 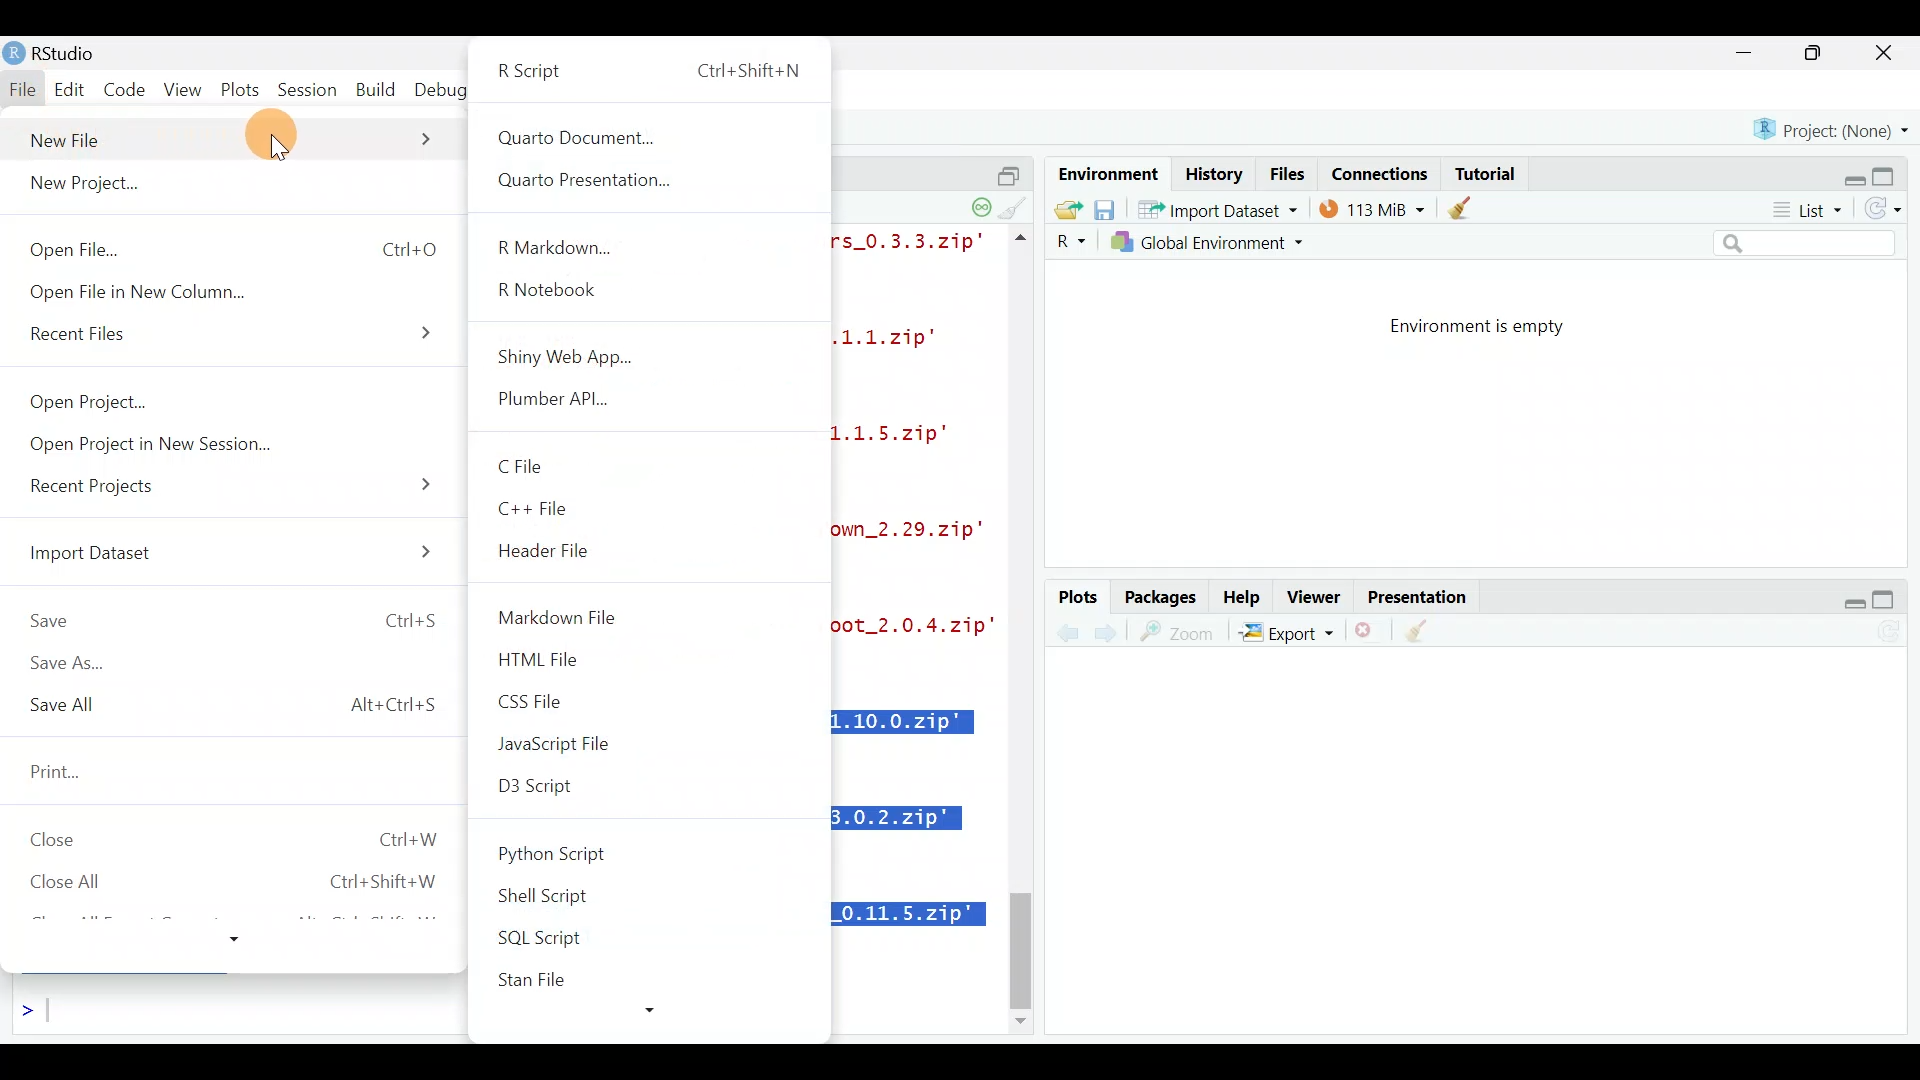 What do you see at coordinates (1286, 636) in the screenshot?
I see `Export` at bounding box center [1286, 636].